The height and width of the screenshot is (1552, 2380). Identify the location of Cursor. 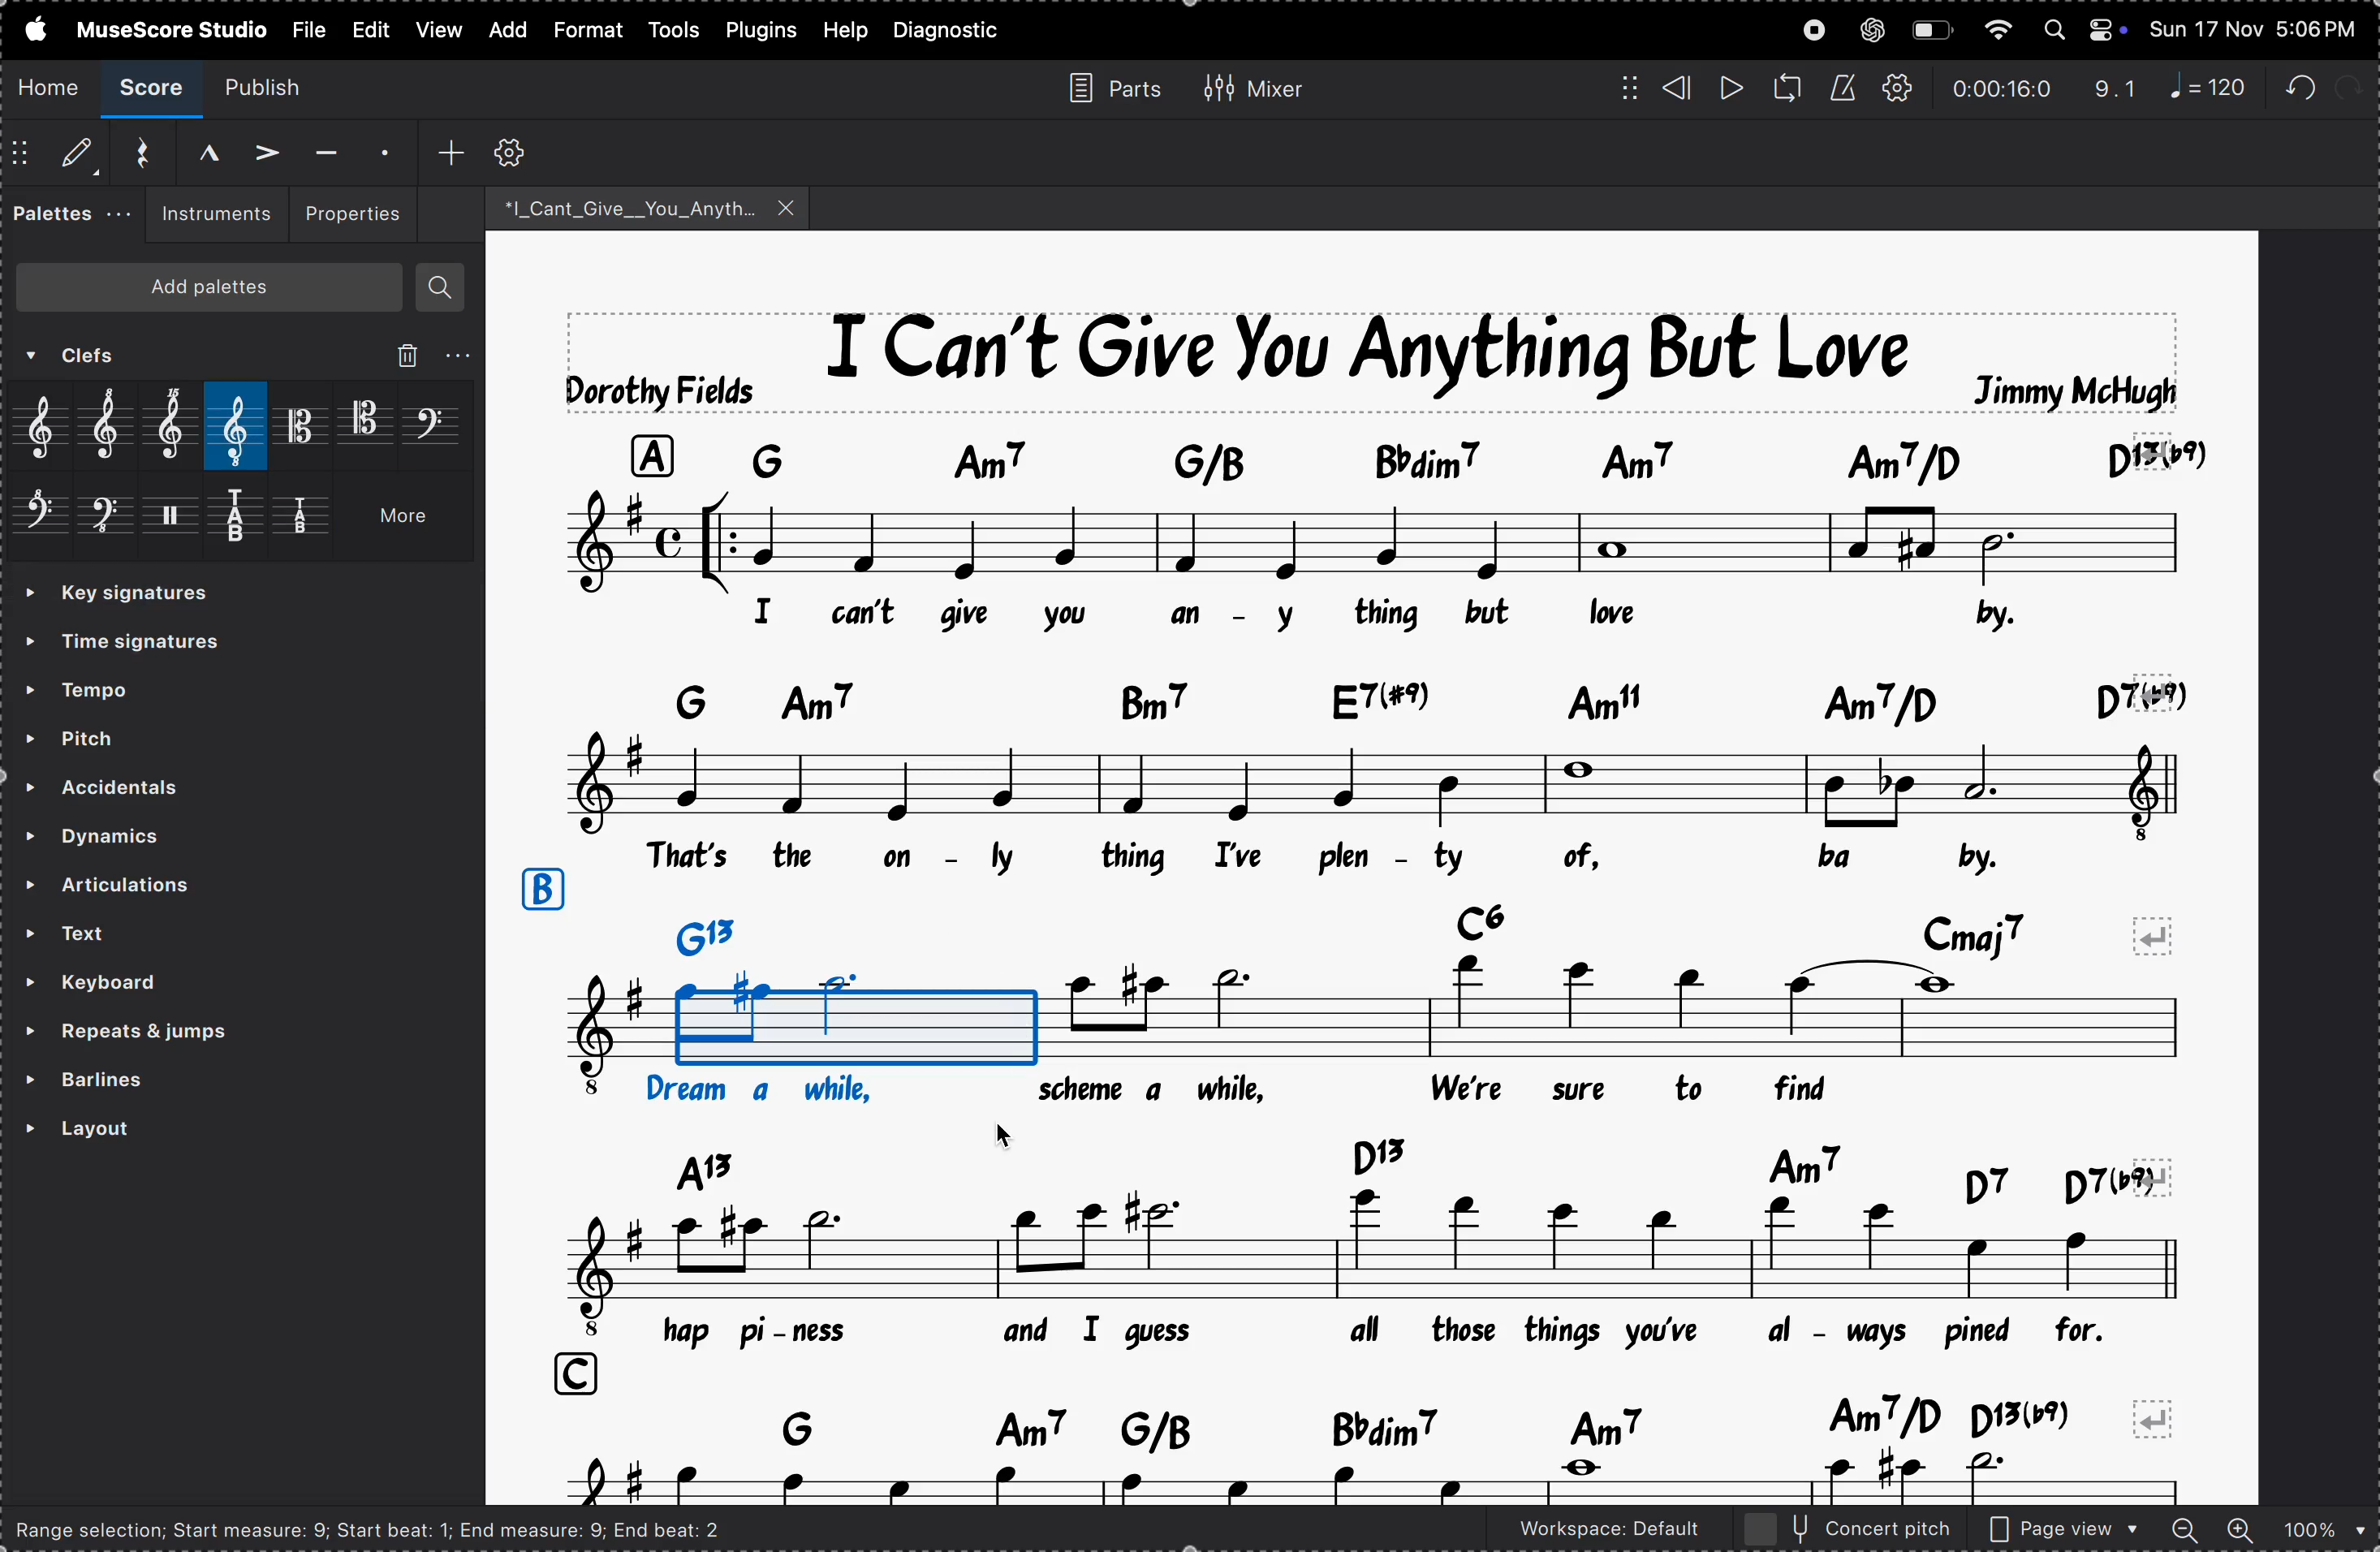
(1007, 1138).